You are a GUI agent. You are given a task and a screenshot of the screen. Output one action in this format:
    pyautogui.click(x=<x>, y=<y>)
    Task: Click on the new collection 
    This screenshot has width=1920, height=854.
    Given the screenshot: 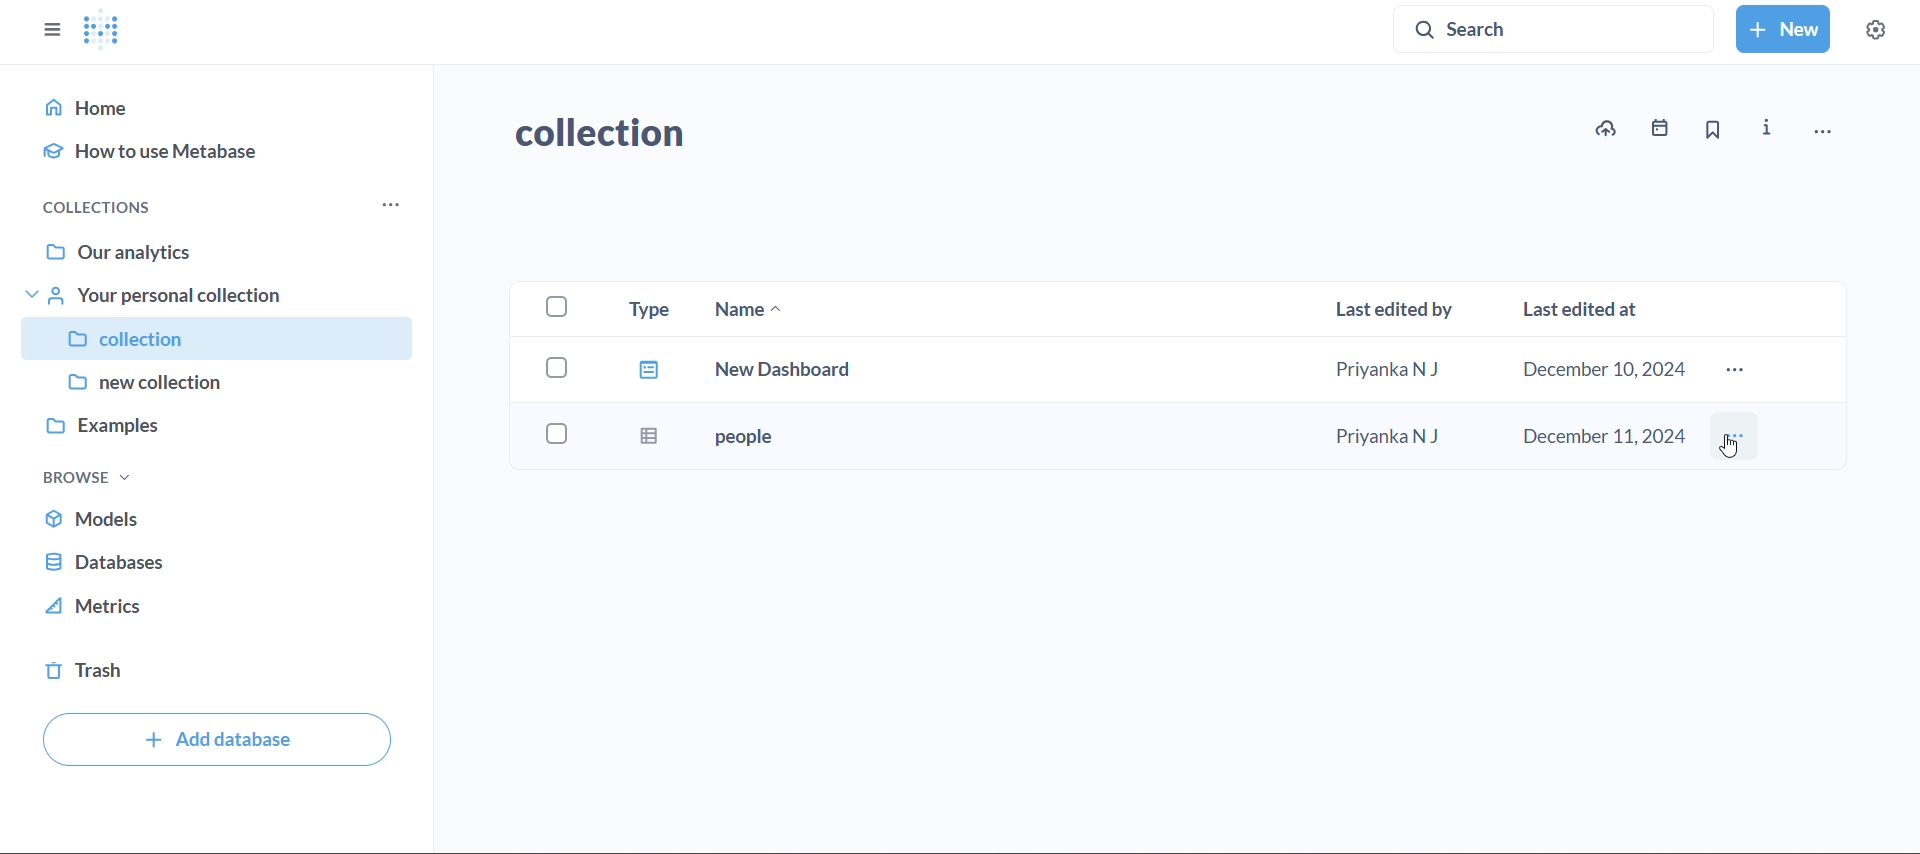 What is the action you would take?
    pyautogui.click(x=219, y=387)
    